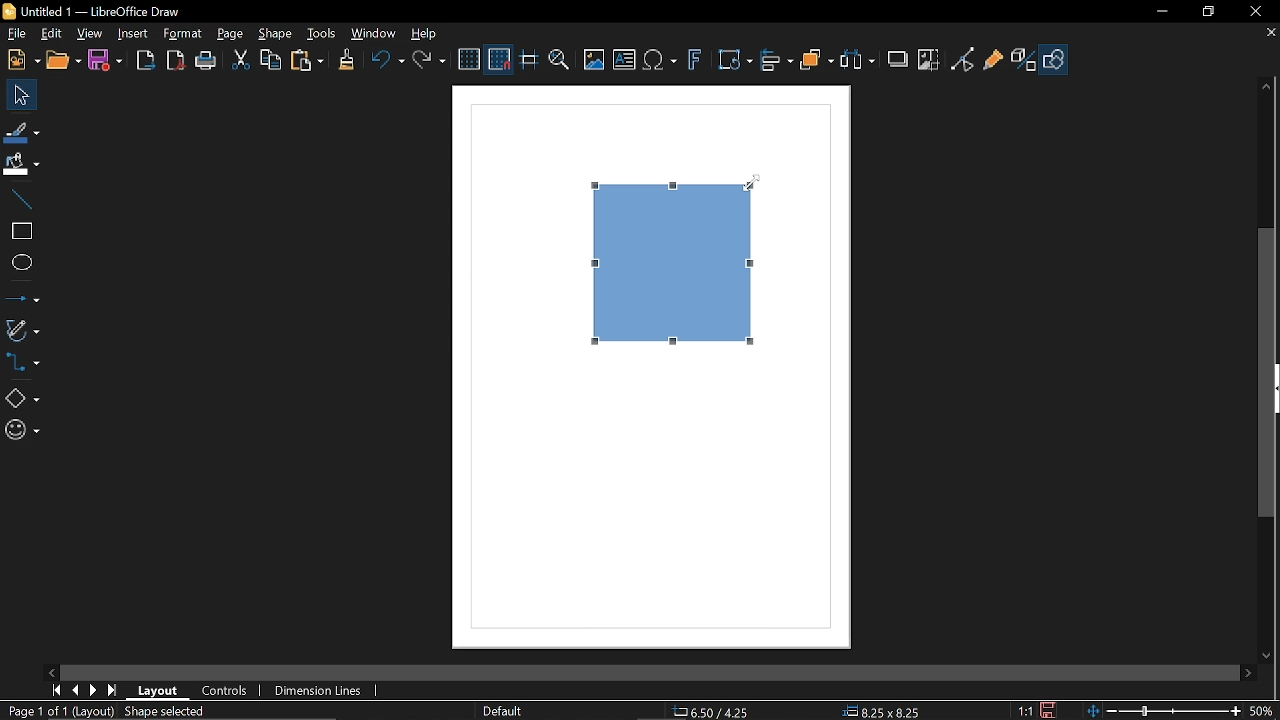 The height and width of the screenshot is (720, 1280). Describe the element at coordinates (898, 61) in the screenshot. I see `Shadow` at that location.